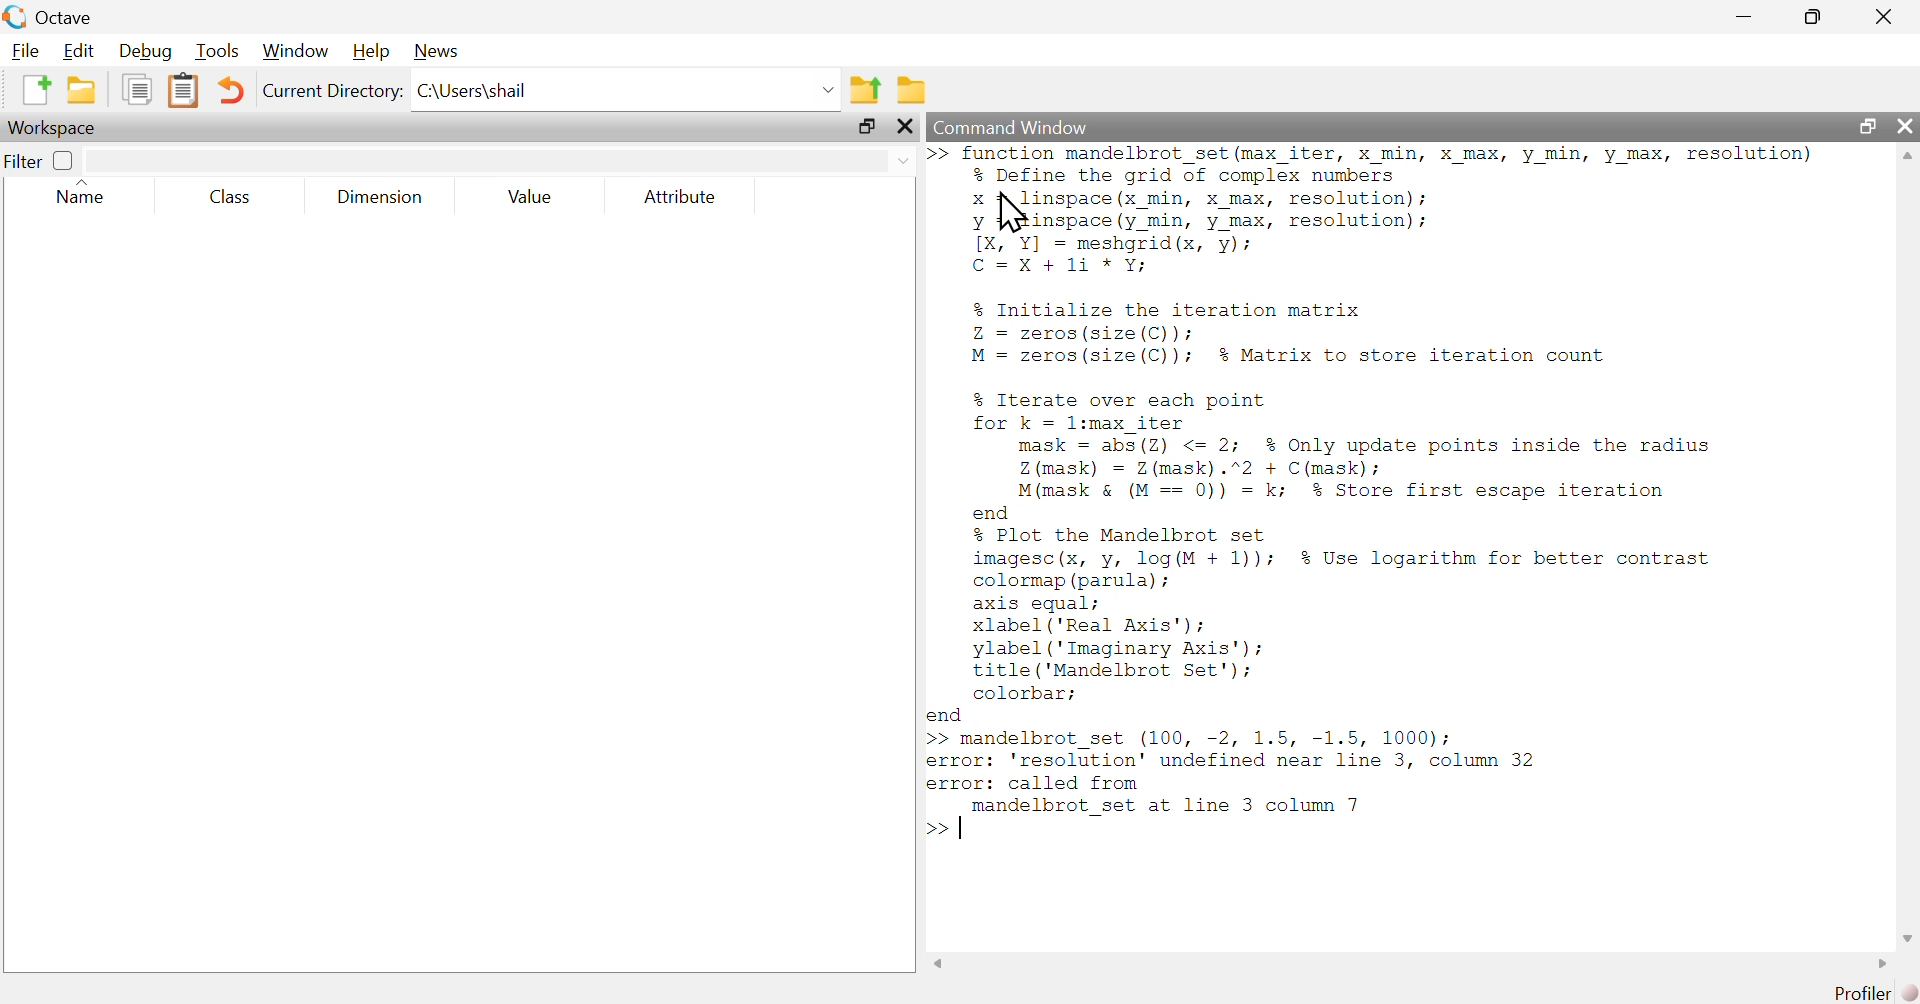  What do you see at coordinates (864, 87) in the screenshot?
I see `one directory up` at bounding box center [864, 87].